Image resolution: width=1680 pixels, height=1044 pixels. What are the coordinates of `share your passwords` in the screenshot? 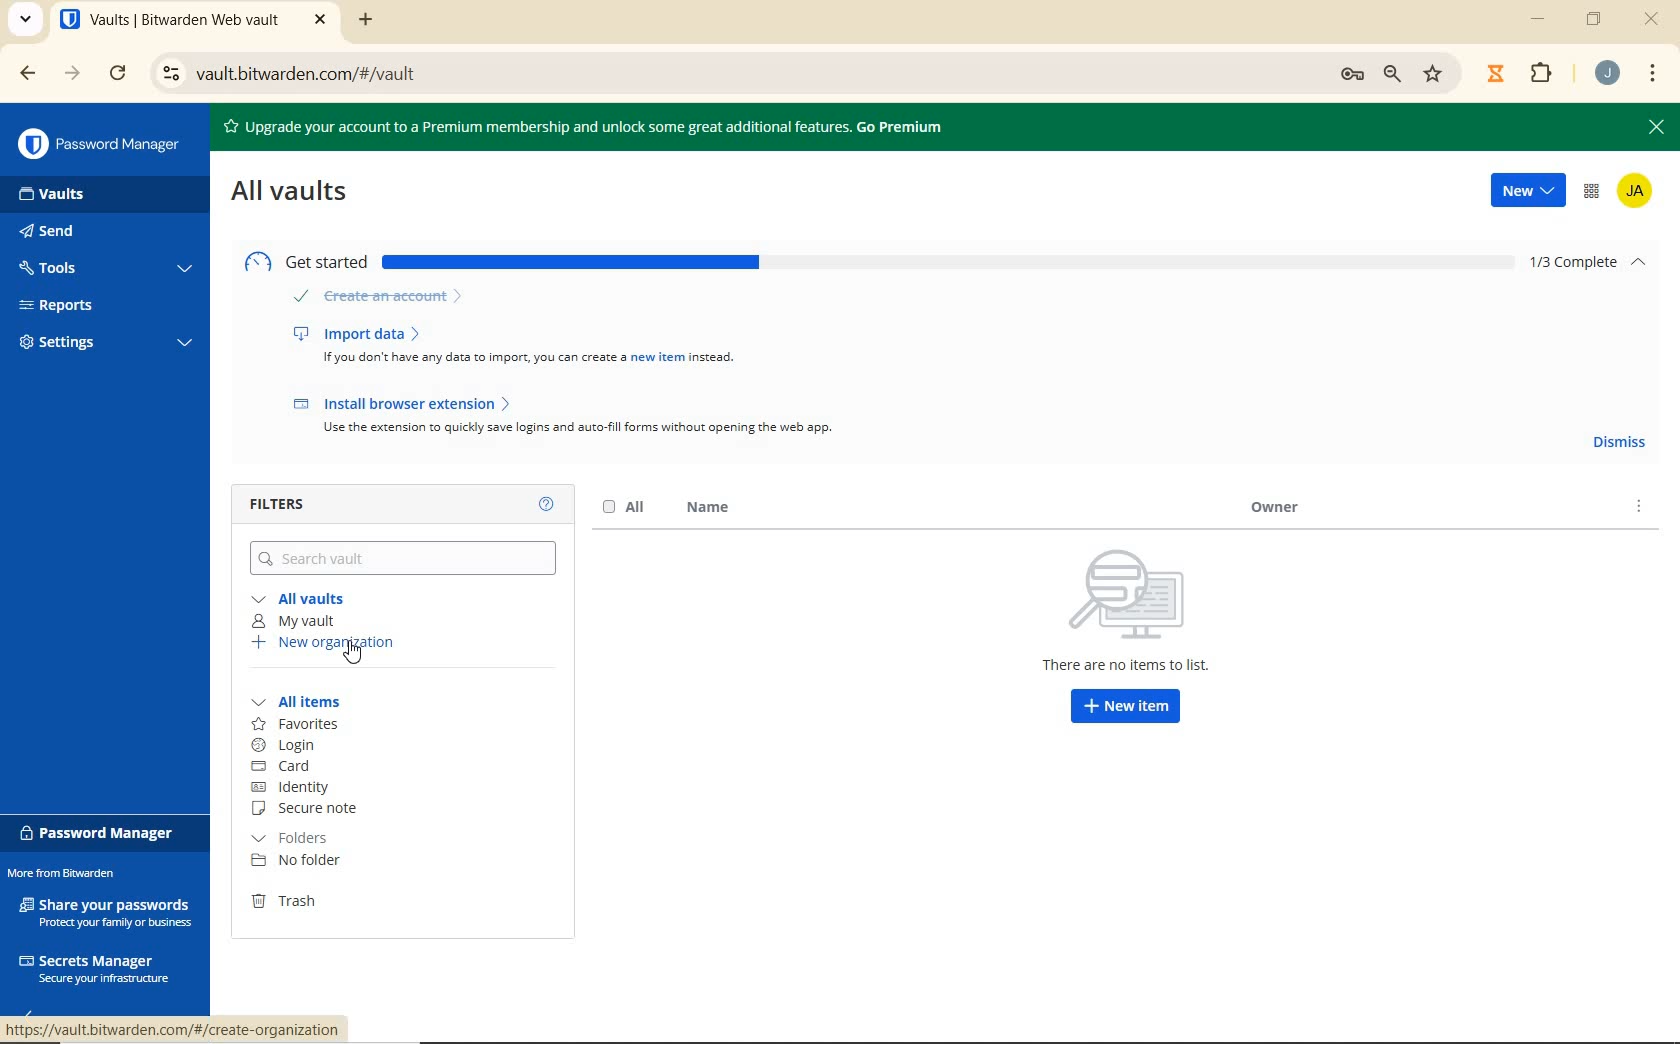 It's located at (108, 911).